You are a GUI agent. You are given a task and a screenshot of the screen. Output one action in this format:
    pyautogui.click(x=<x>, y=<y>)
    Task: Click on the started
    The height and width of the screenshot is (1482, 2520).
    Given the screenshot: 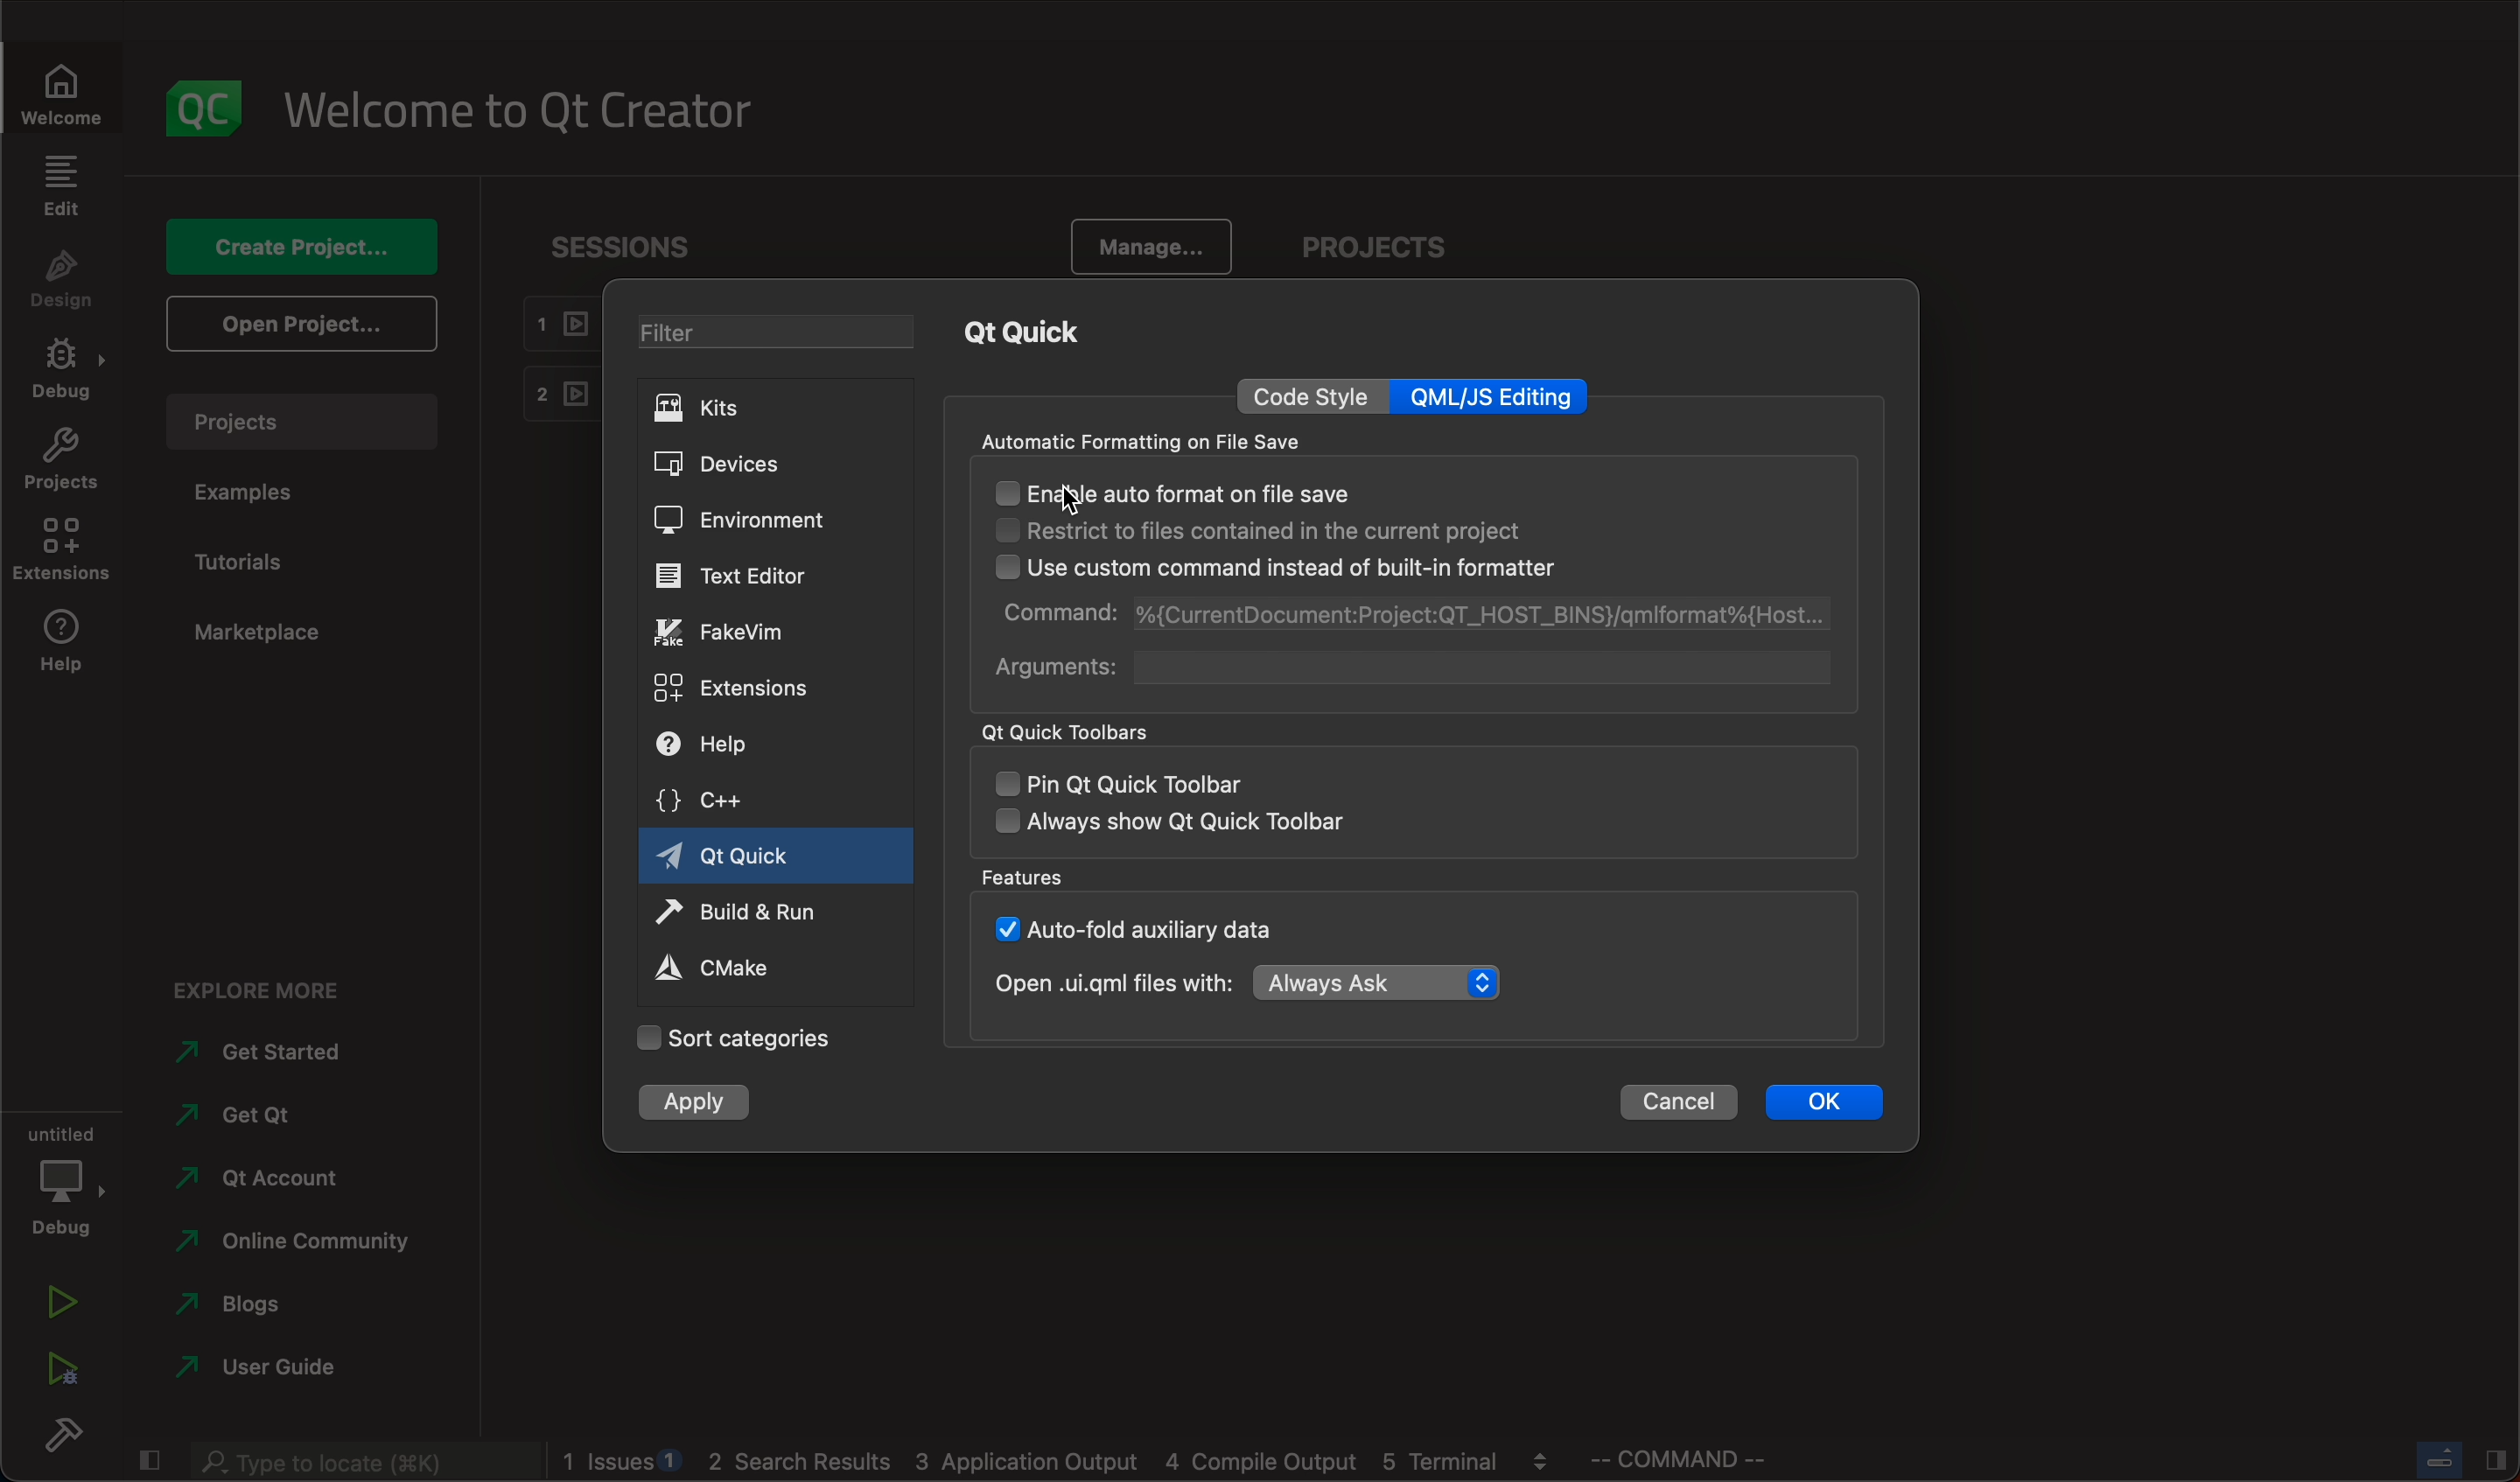 What is the action you would take?
    pyautogui.click(x=265, y=1053)
    